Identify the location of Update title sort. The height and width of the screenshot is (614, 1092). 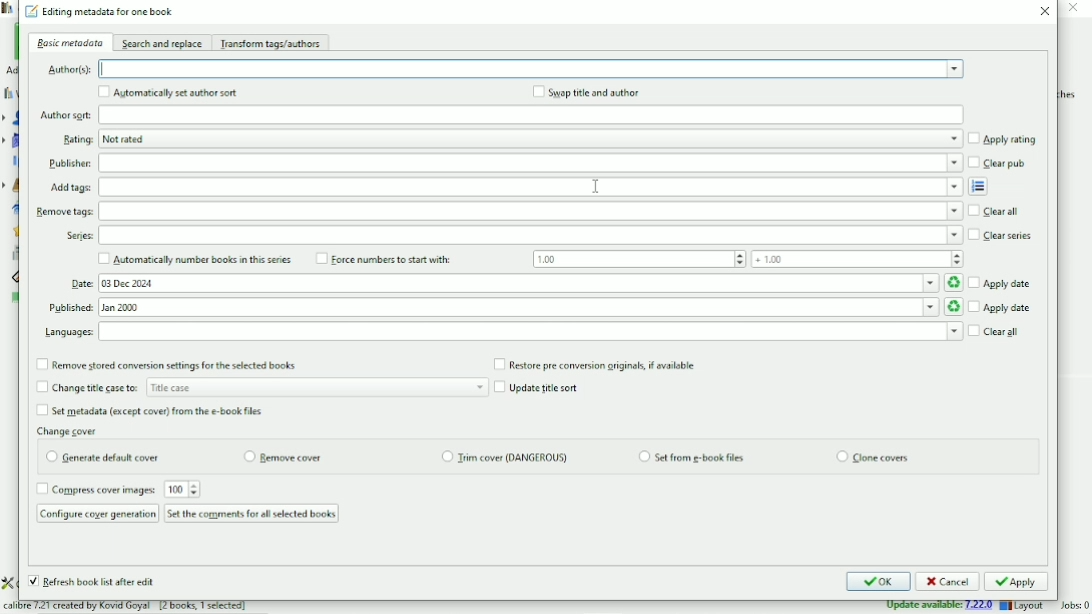
(540, 387).